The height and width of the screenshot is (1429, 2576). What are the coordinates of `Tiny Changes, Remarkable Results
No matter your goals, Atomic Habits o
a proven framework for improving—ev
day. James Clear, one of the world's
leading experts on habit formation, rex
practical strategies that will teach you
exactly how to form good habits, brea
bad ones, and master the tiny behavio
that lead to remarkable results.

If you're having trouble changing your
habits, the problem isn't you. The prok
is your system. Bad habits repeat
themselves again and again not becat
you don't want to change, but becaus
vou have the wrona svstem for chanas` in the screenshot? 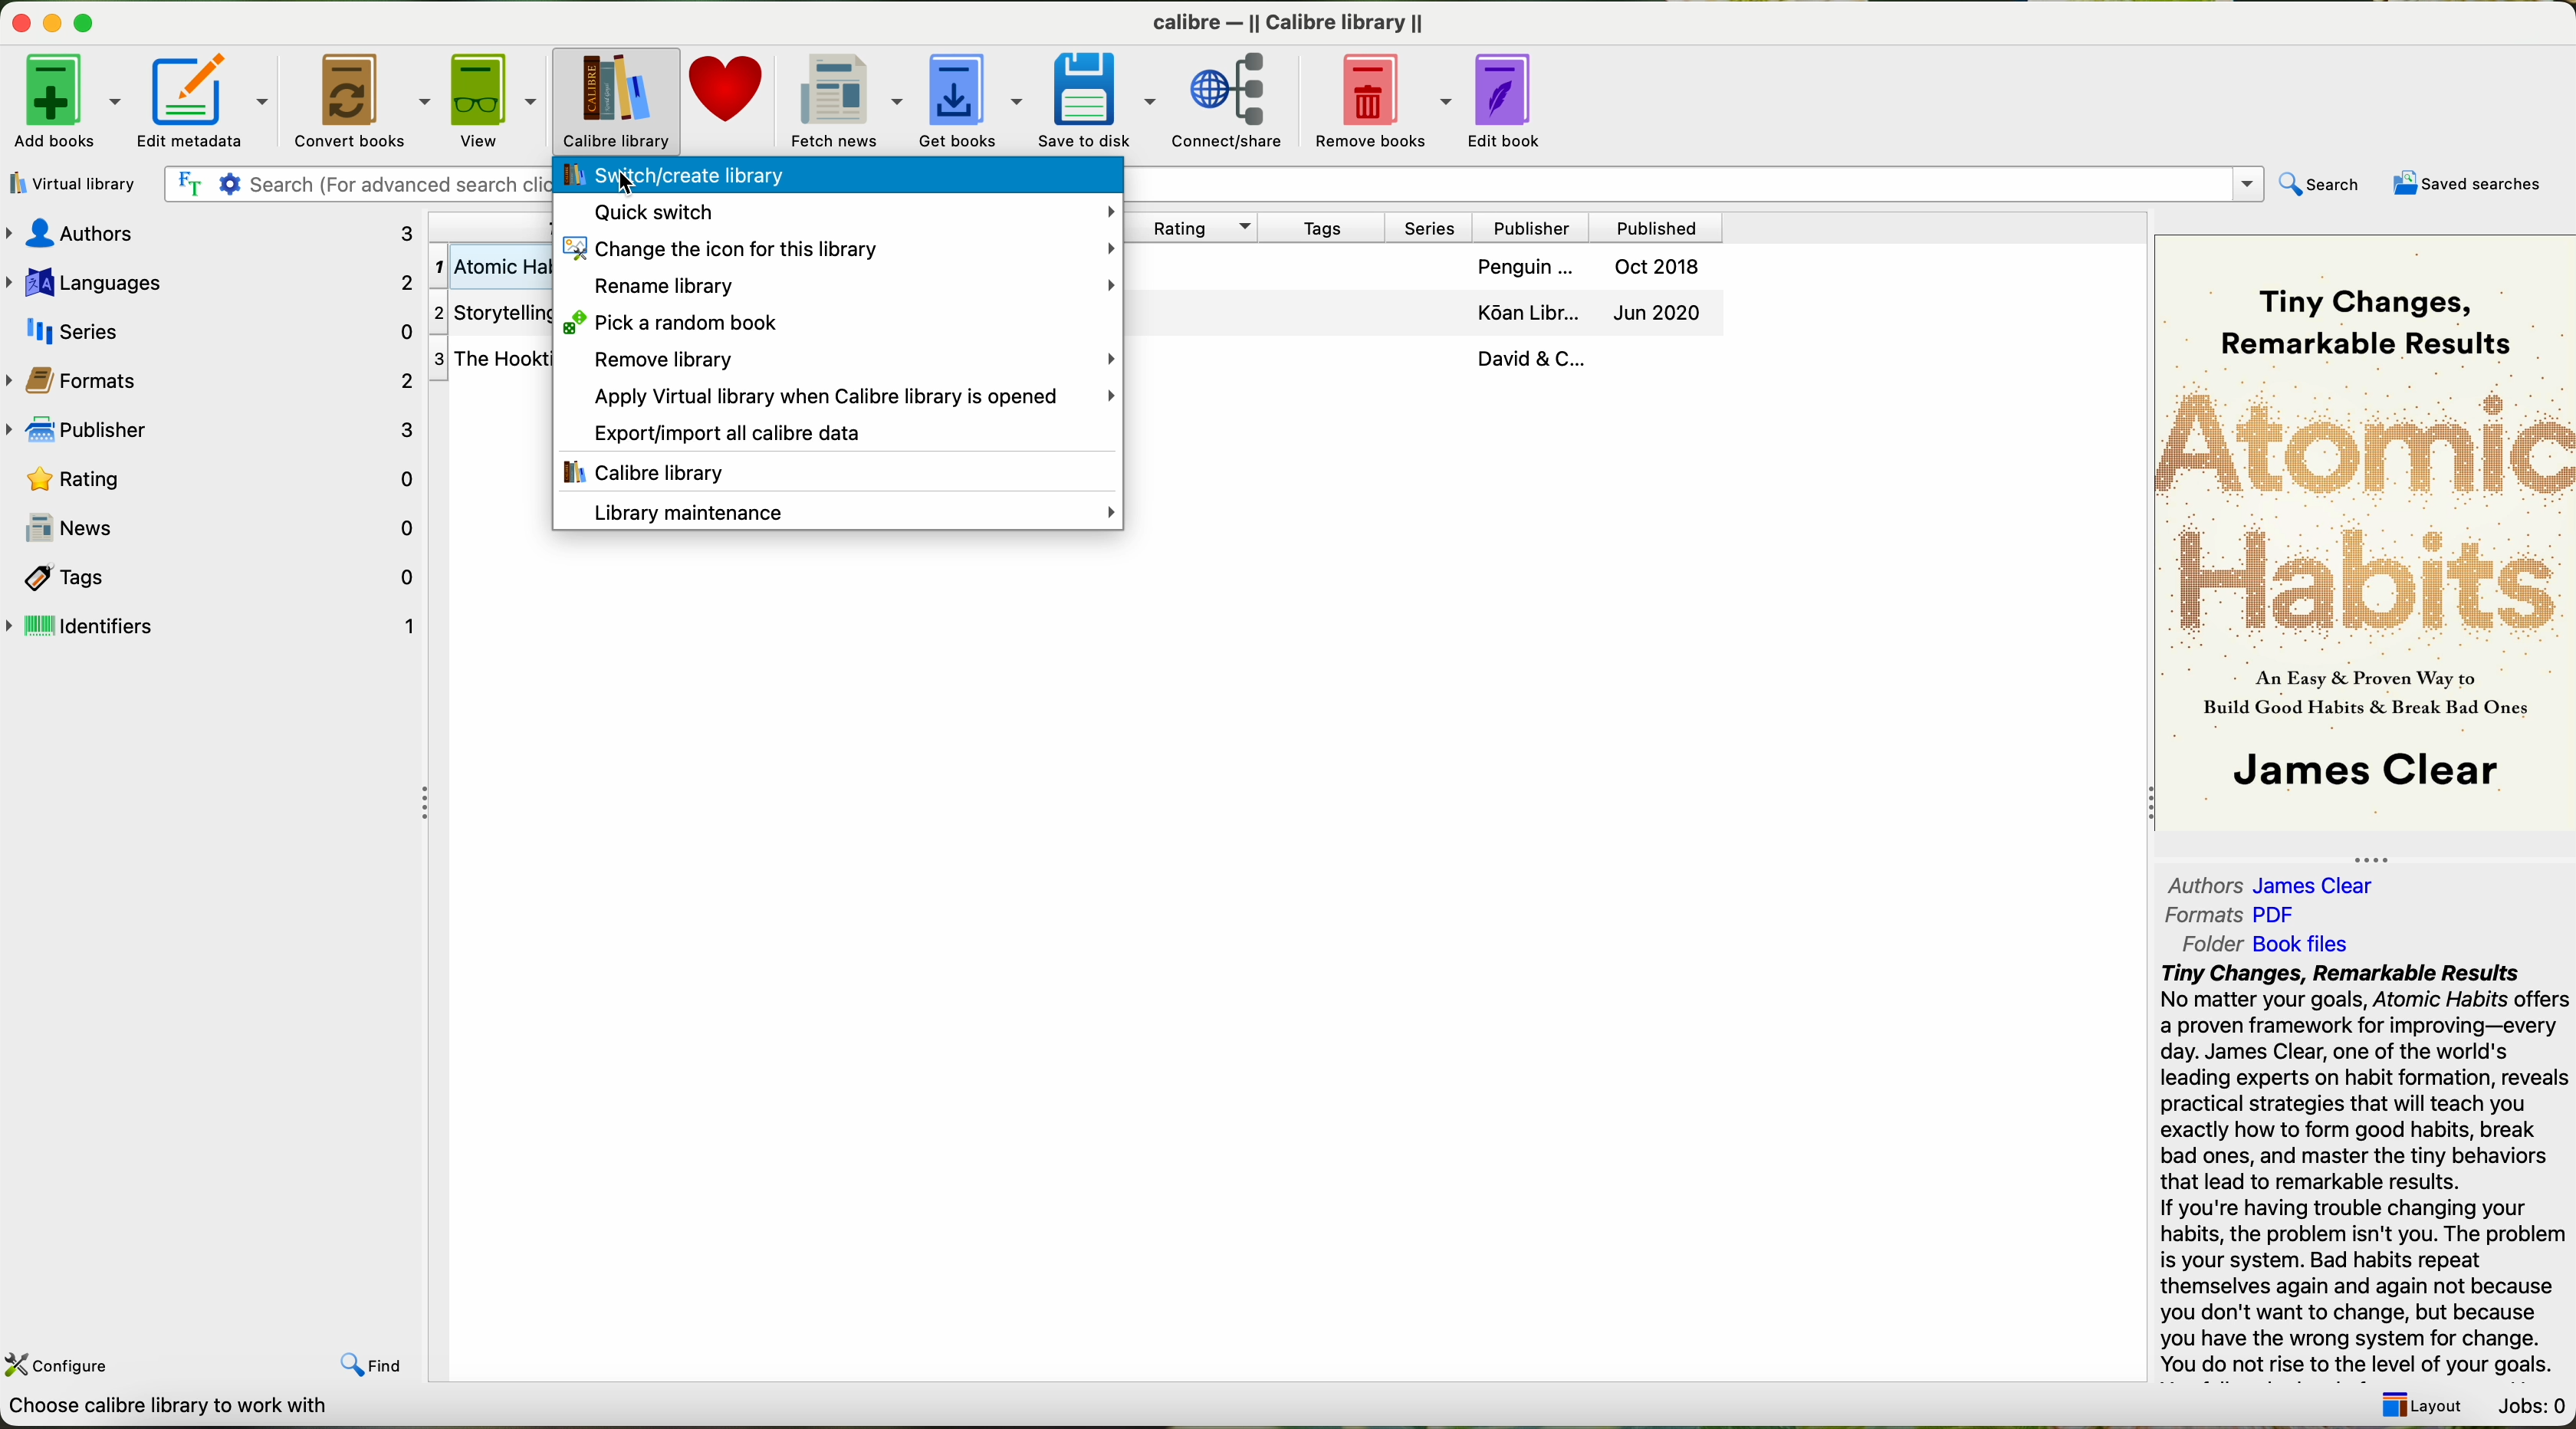 It's located at (2362, 1166).